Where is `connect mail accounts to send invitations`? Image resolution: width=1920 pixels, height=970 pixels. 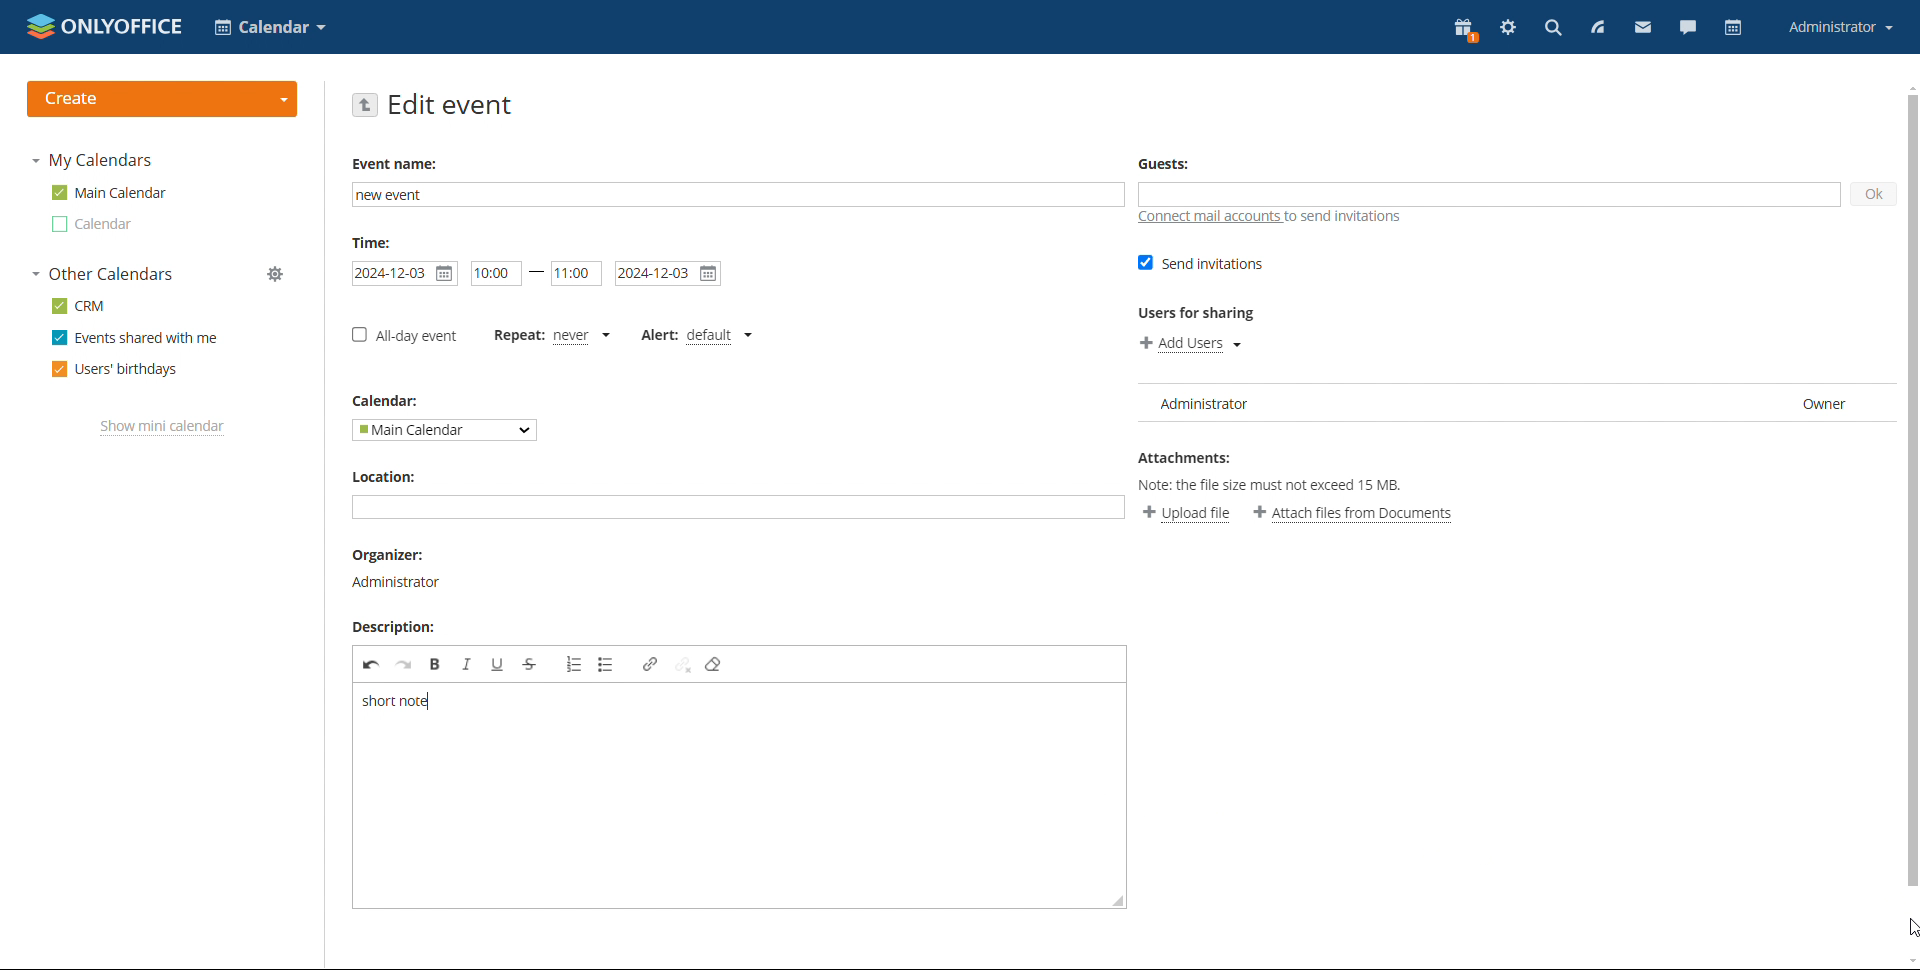
connect mail accounts to send invitations is located at coordinates (1272, 218).